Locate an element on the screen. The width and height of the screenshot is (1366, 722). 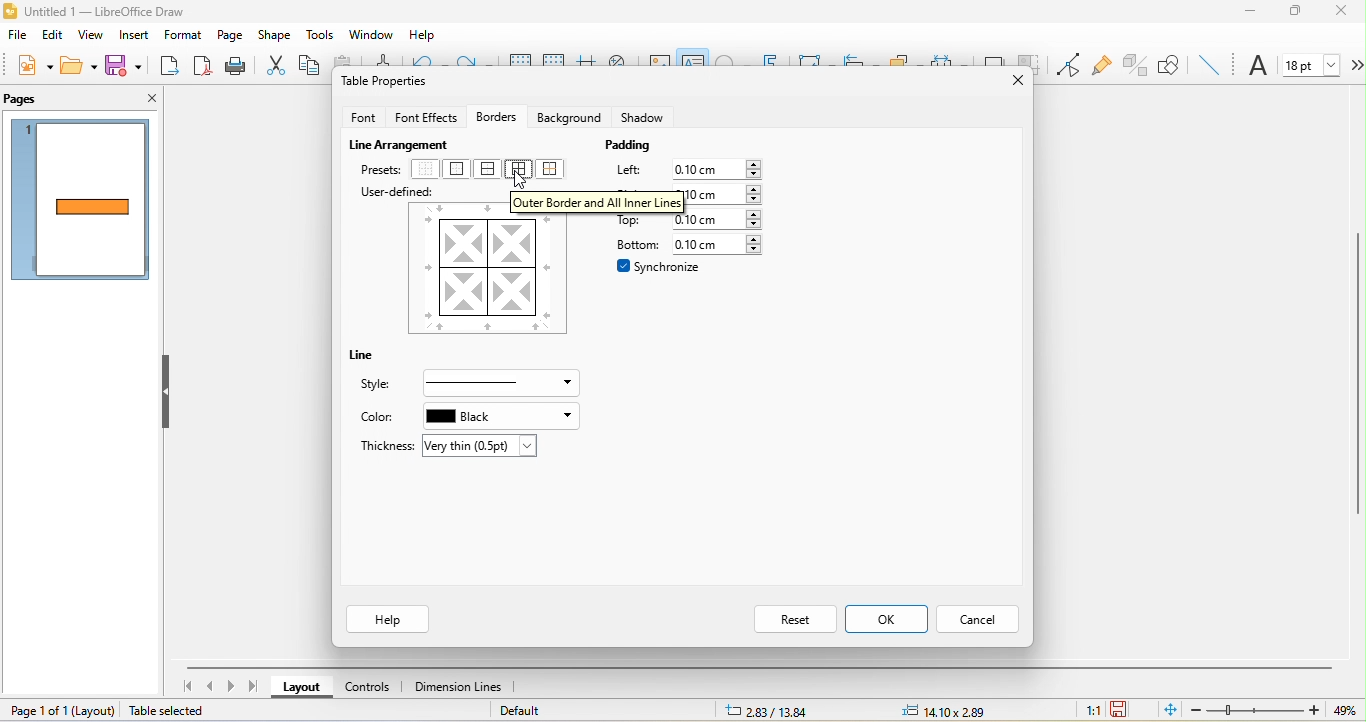
synchronize is located at coordinates (660, 266).